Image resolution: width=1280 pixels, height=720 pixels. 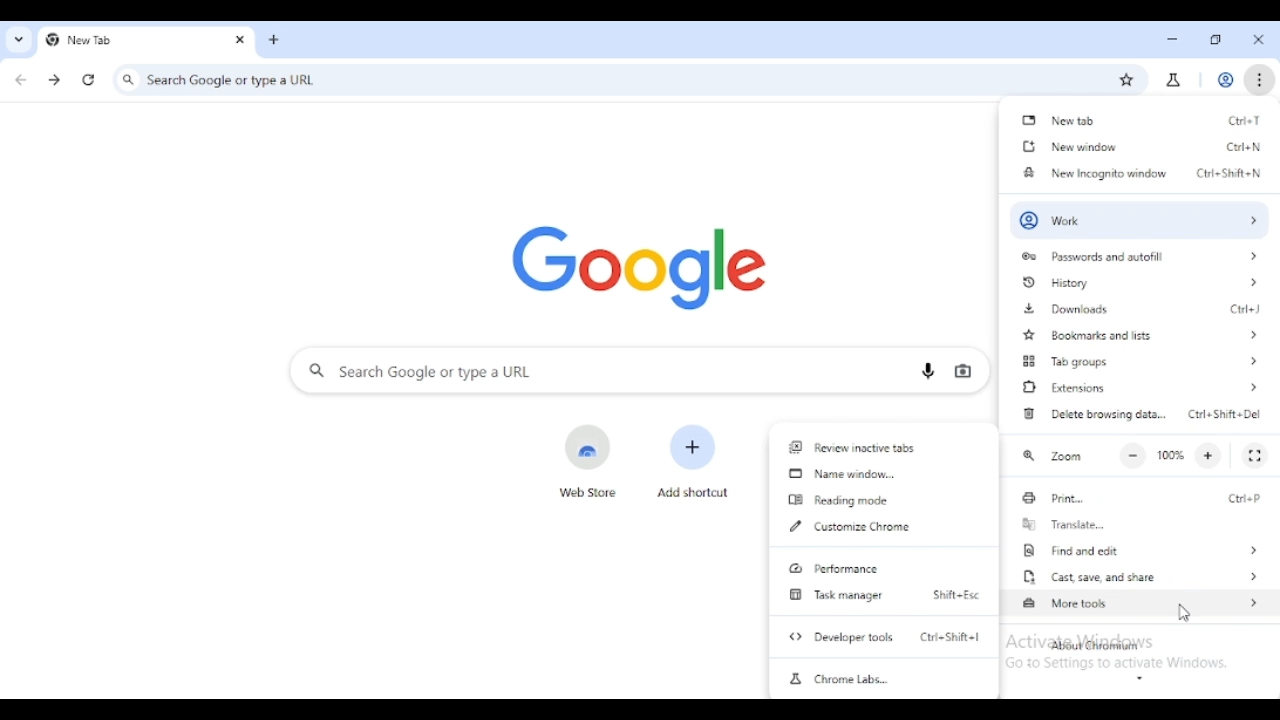 What do you see at coordinates (1141, 256) in the screenshot?
I see `passwords and autofll` at bounding box center [1141, 256].